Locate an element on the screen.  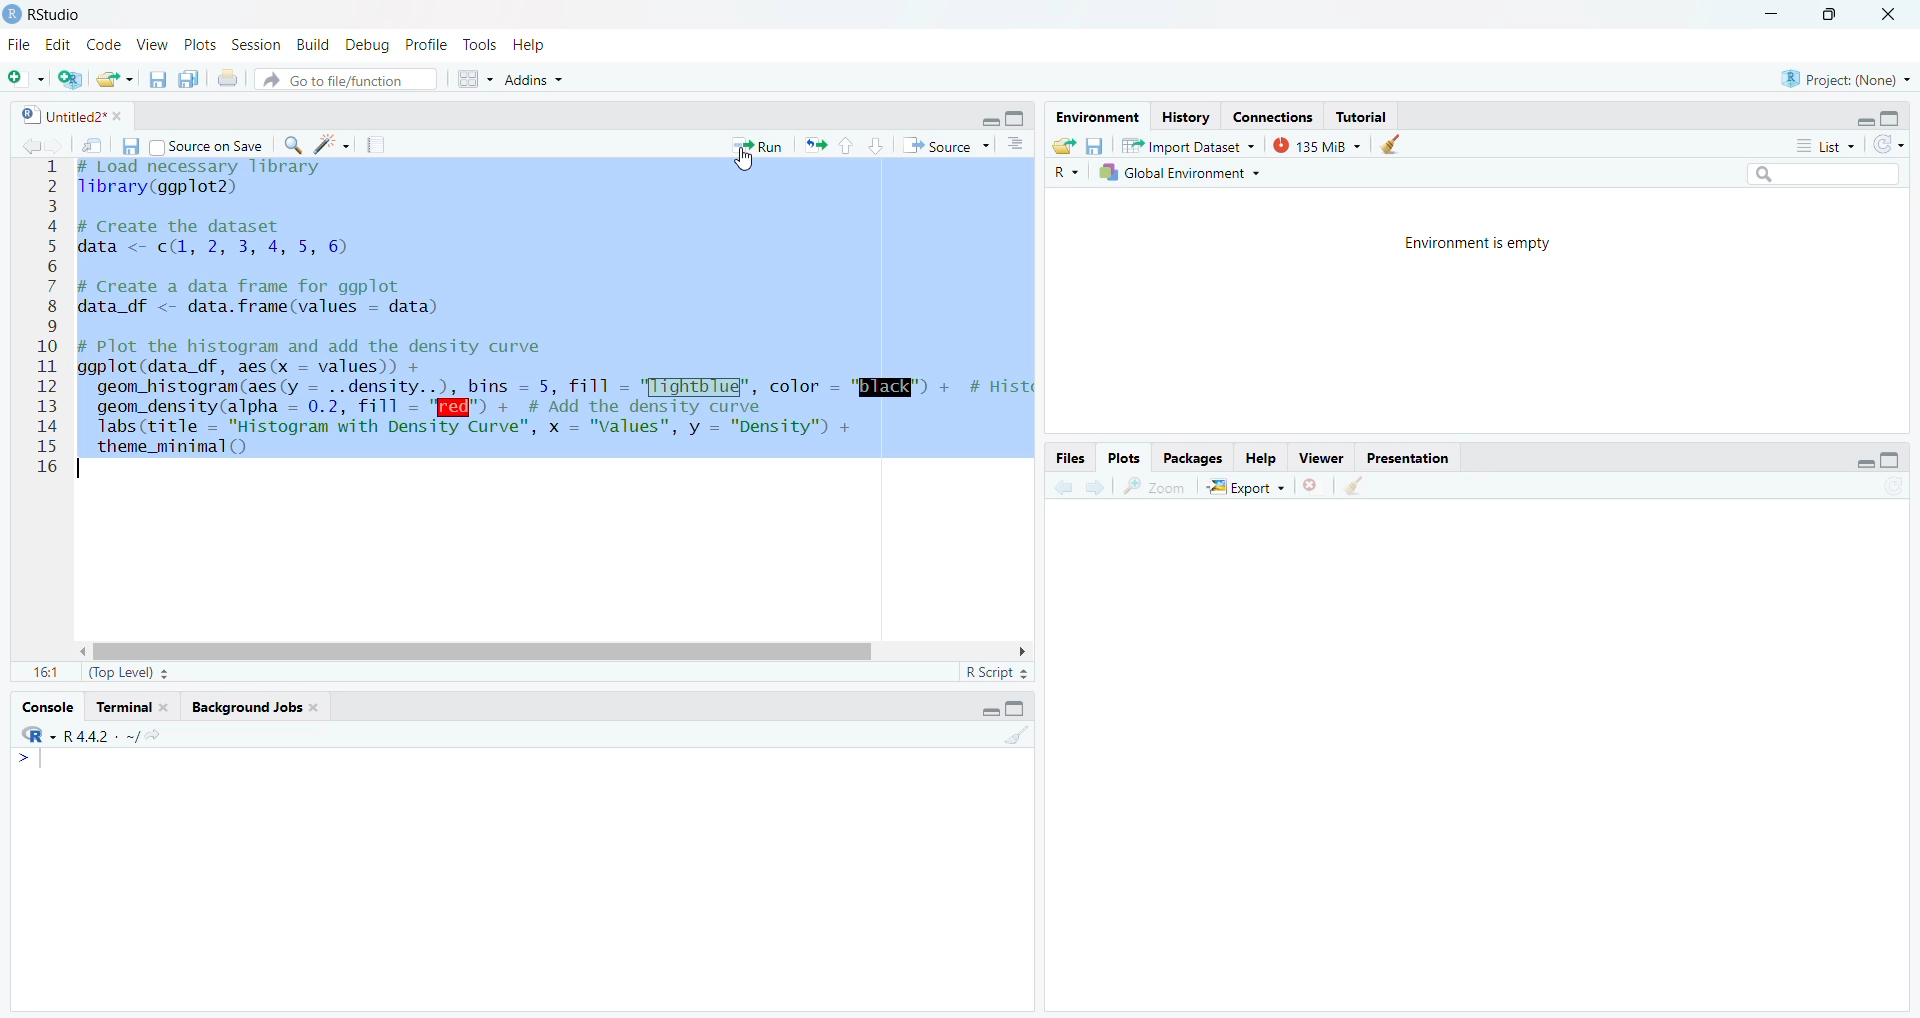
go back to previous source location is located at coordinates (35, 143).